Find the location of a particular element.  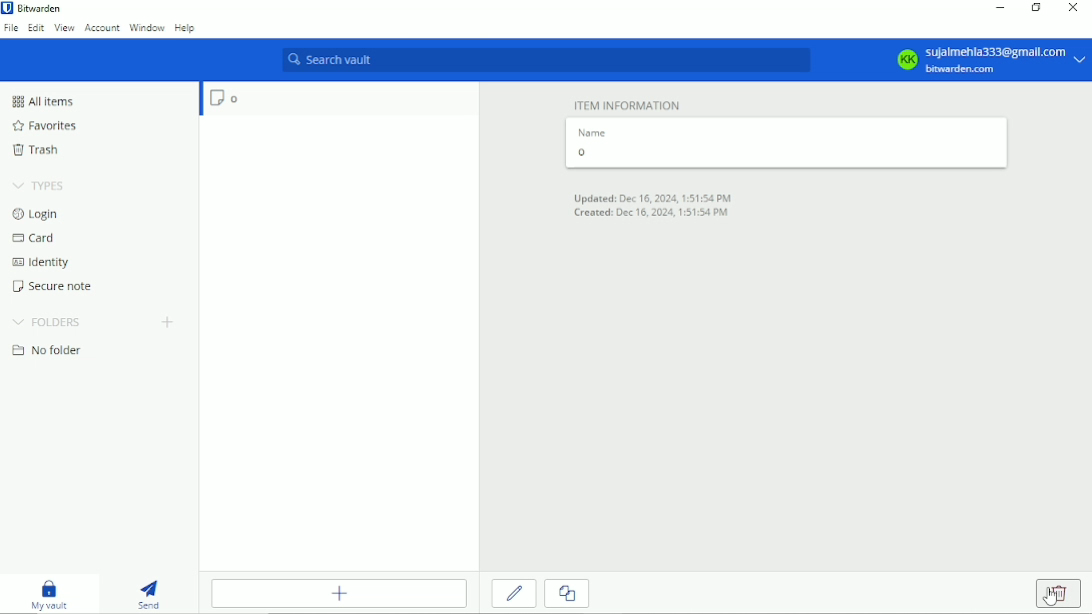

All items is located at coordinates (48, 101).